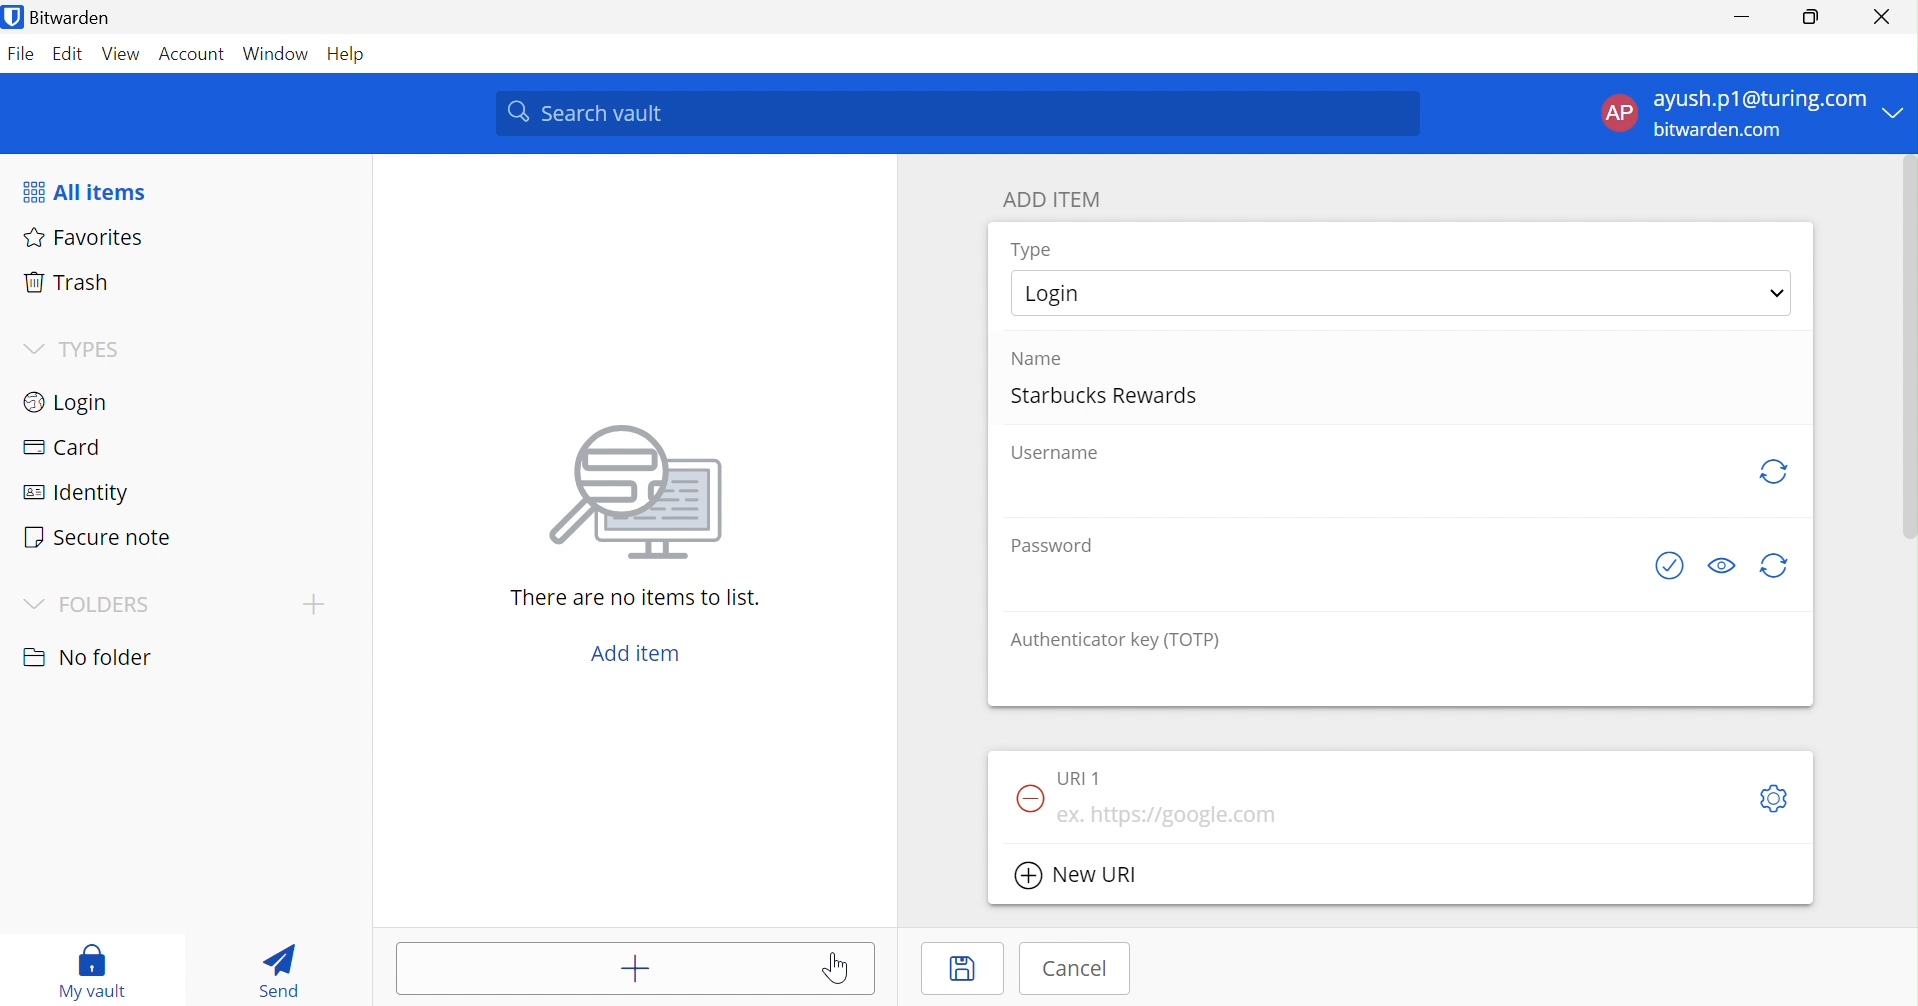 This screenshot has width=1918, height=1006. Describe the element at coordinates (1060, 453) in the screenshot. I see `Username` at that location.